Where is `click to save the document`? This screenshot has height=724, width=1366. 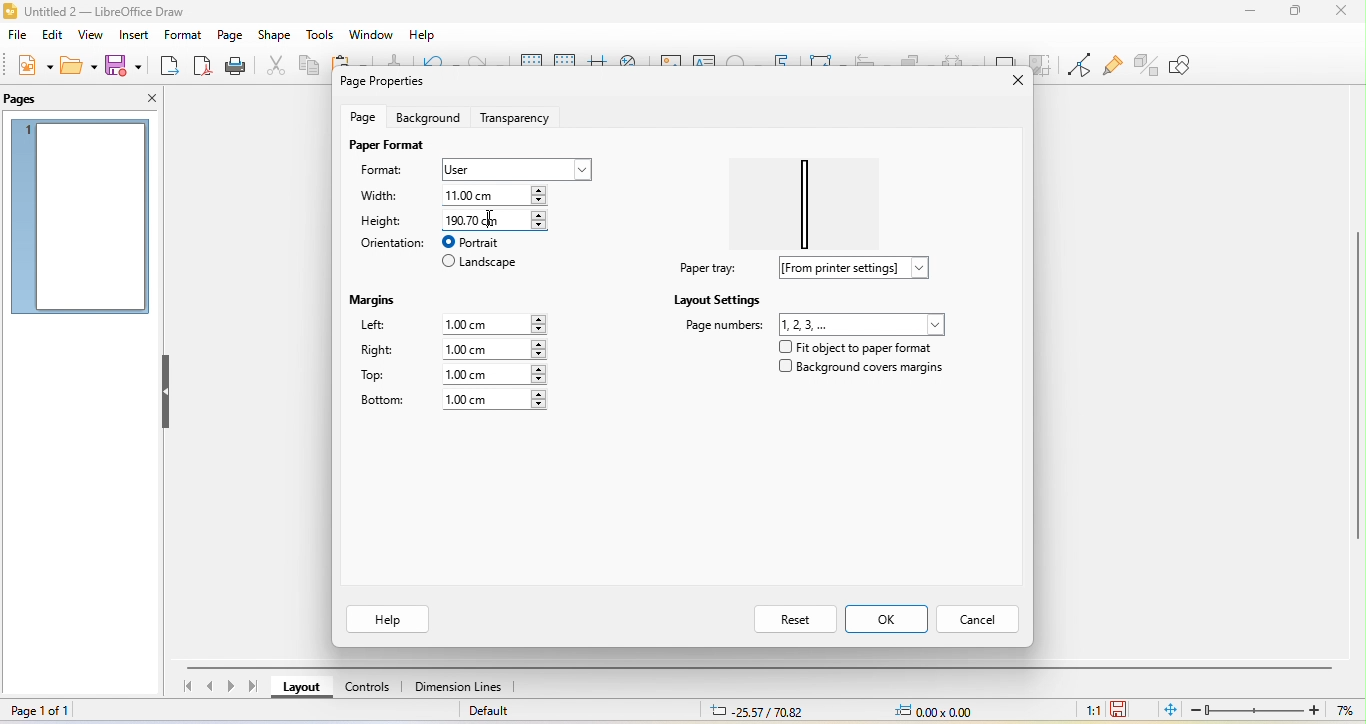 click to save the document is located at coordinates (1120, 708).